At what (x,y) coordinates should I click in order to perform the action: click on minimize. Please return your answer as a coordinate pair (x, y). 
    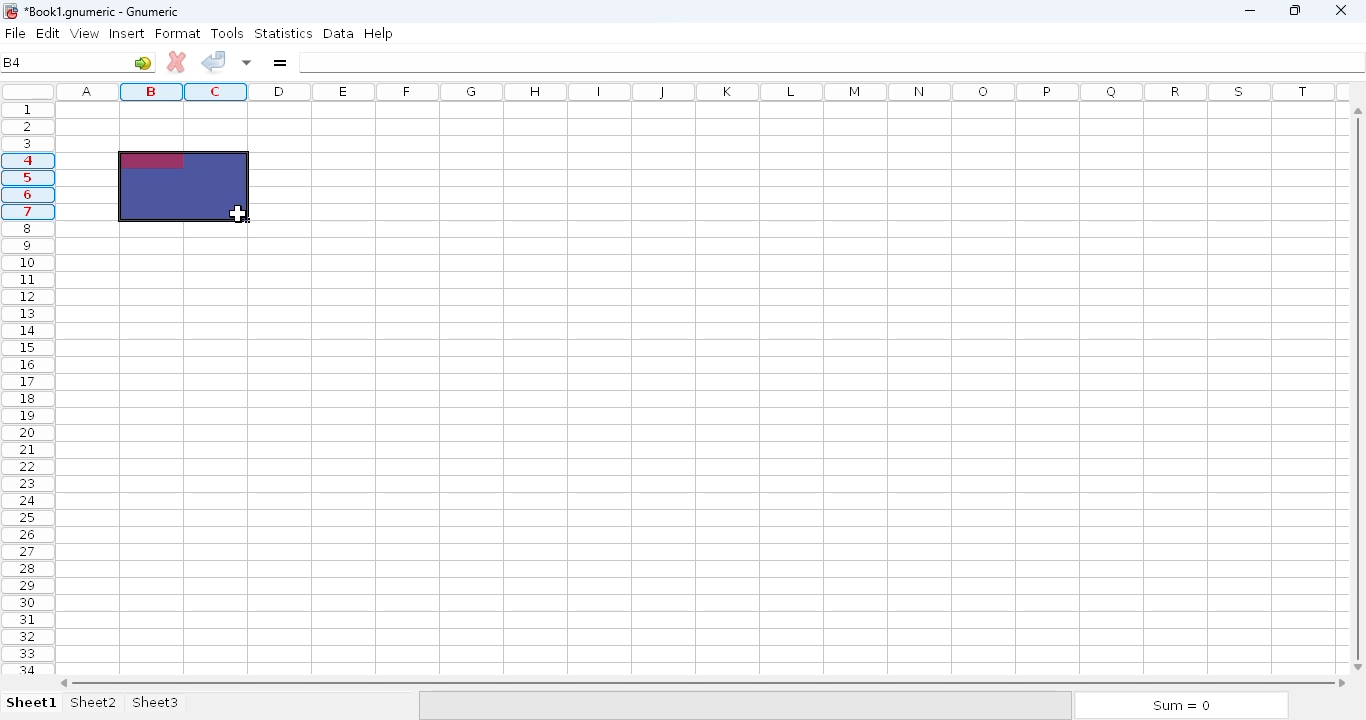
    Looking at the image, I should click on (1250, 11).